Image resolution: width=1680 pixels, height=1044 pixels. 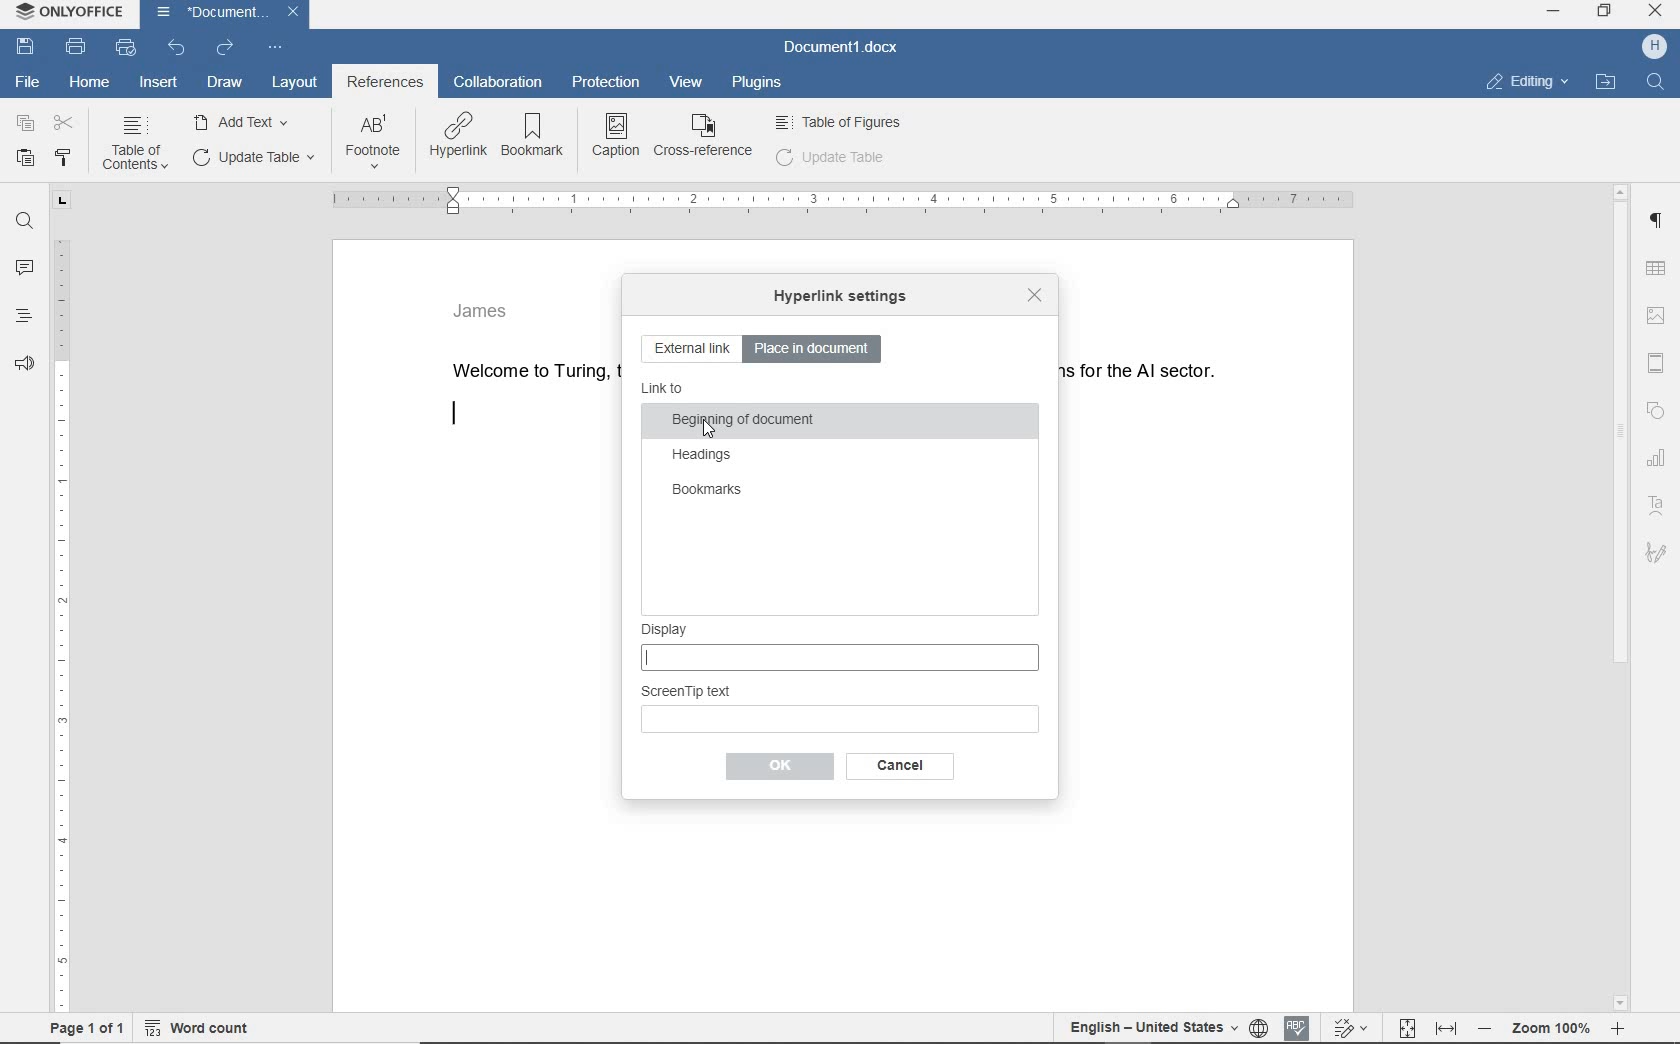 I want to click on quick print, so click(x=124, y=47).